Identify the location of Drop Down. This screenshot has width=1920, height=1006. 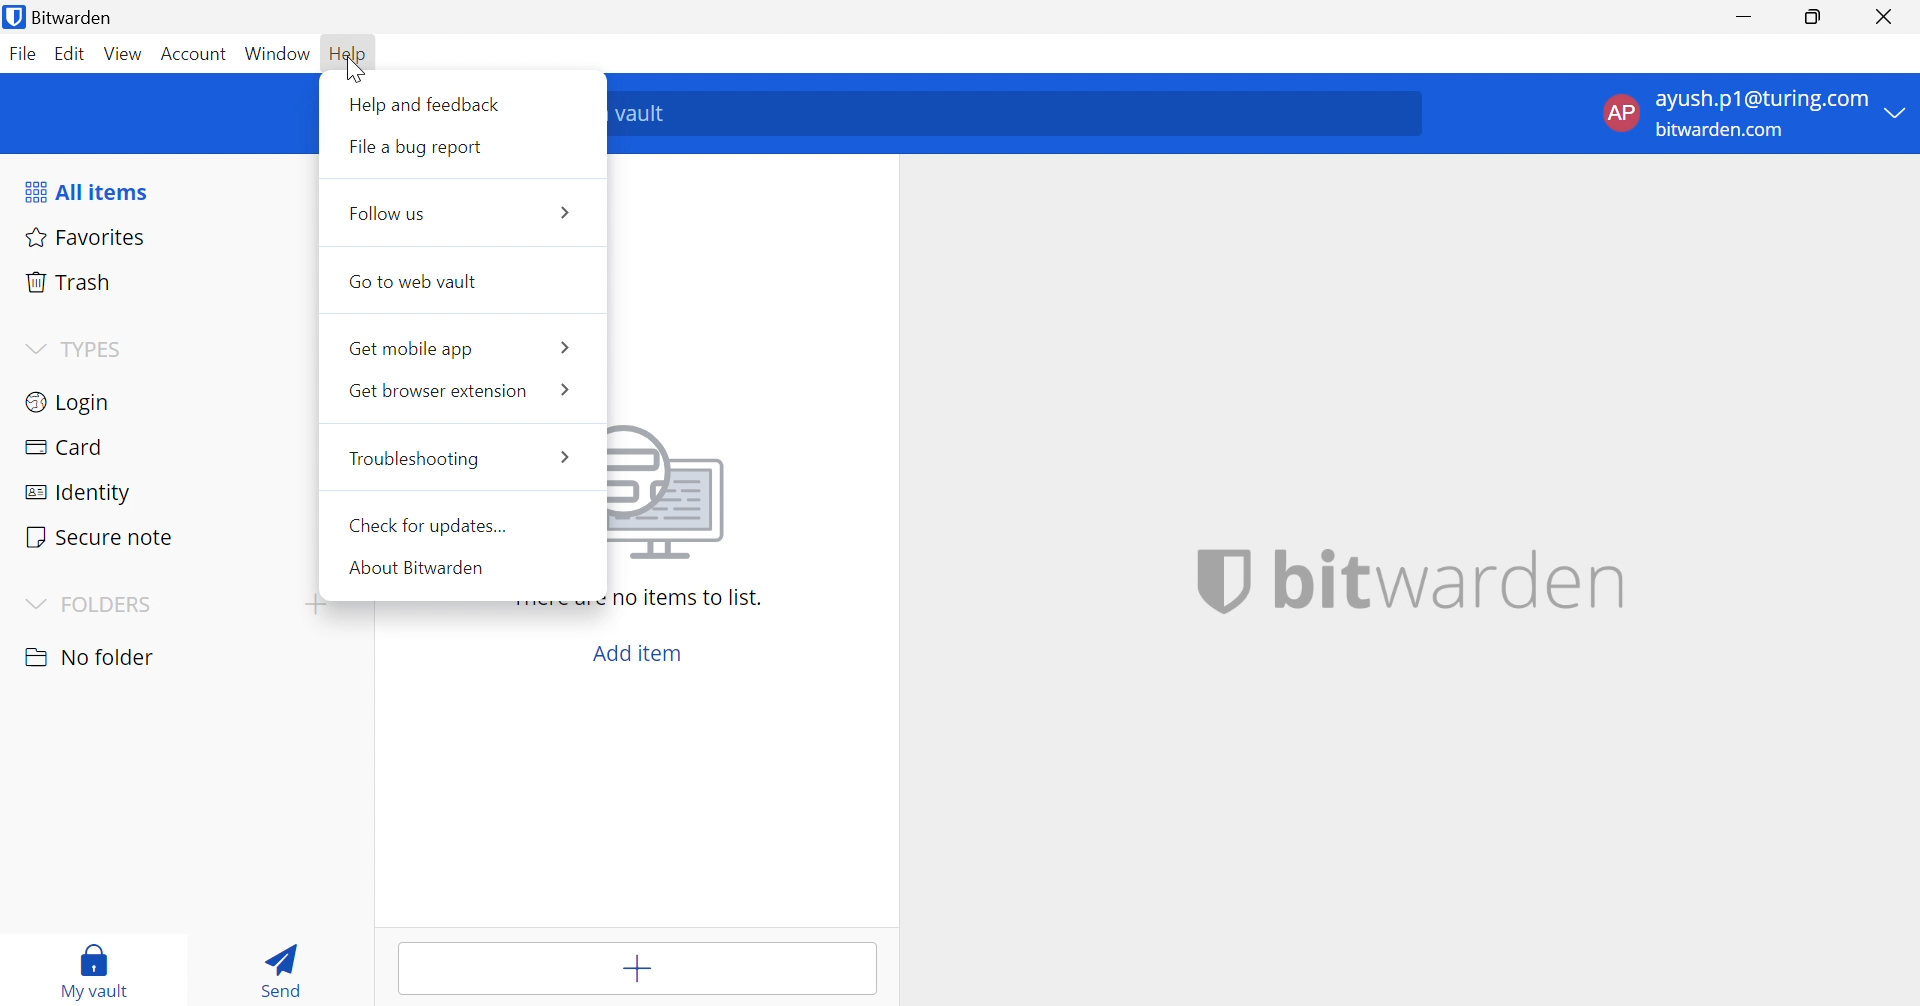
(33, 605).